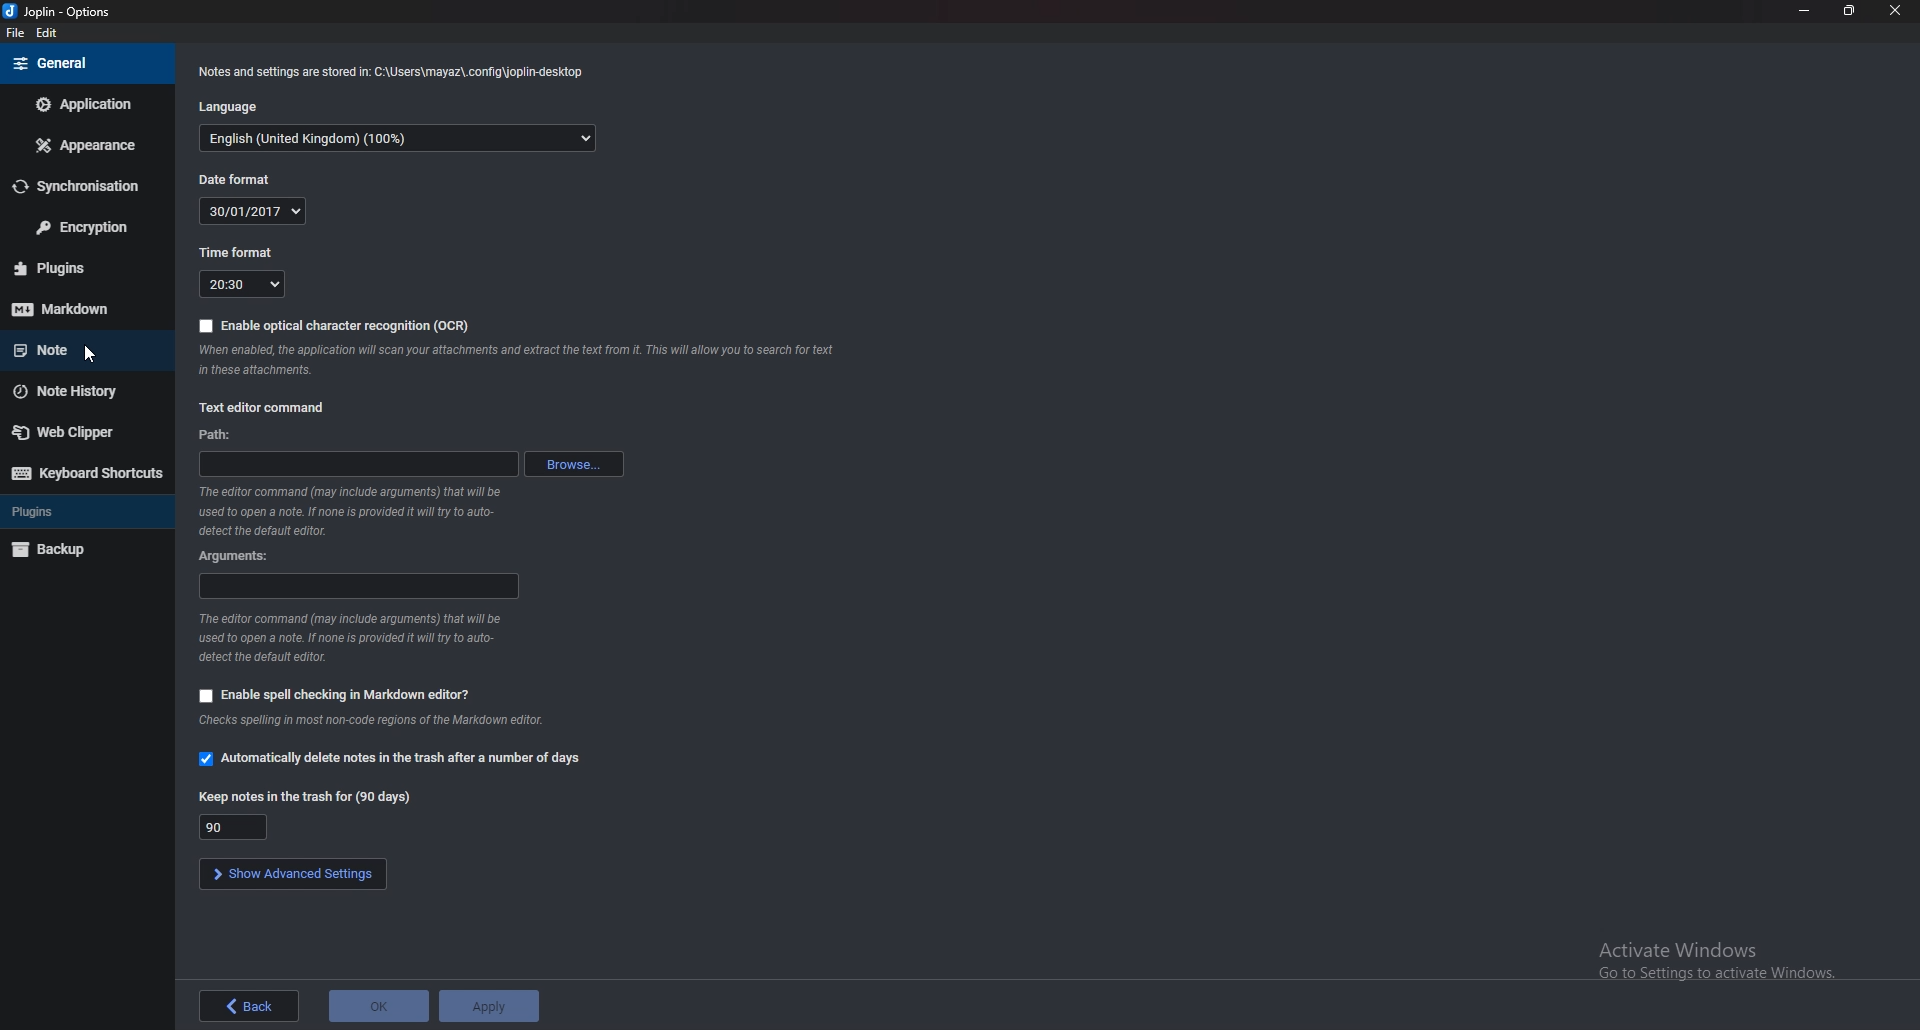  I want to click on Keyboard shortcuts, so click(85, 473).